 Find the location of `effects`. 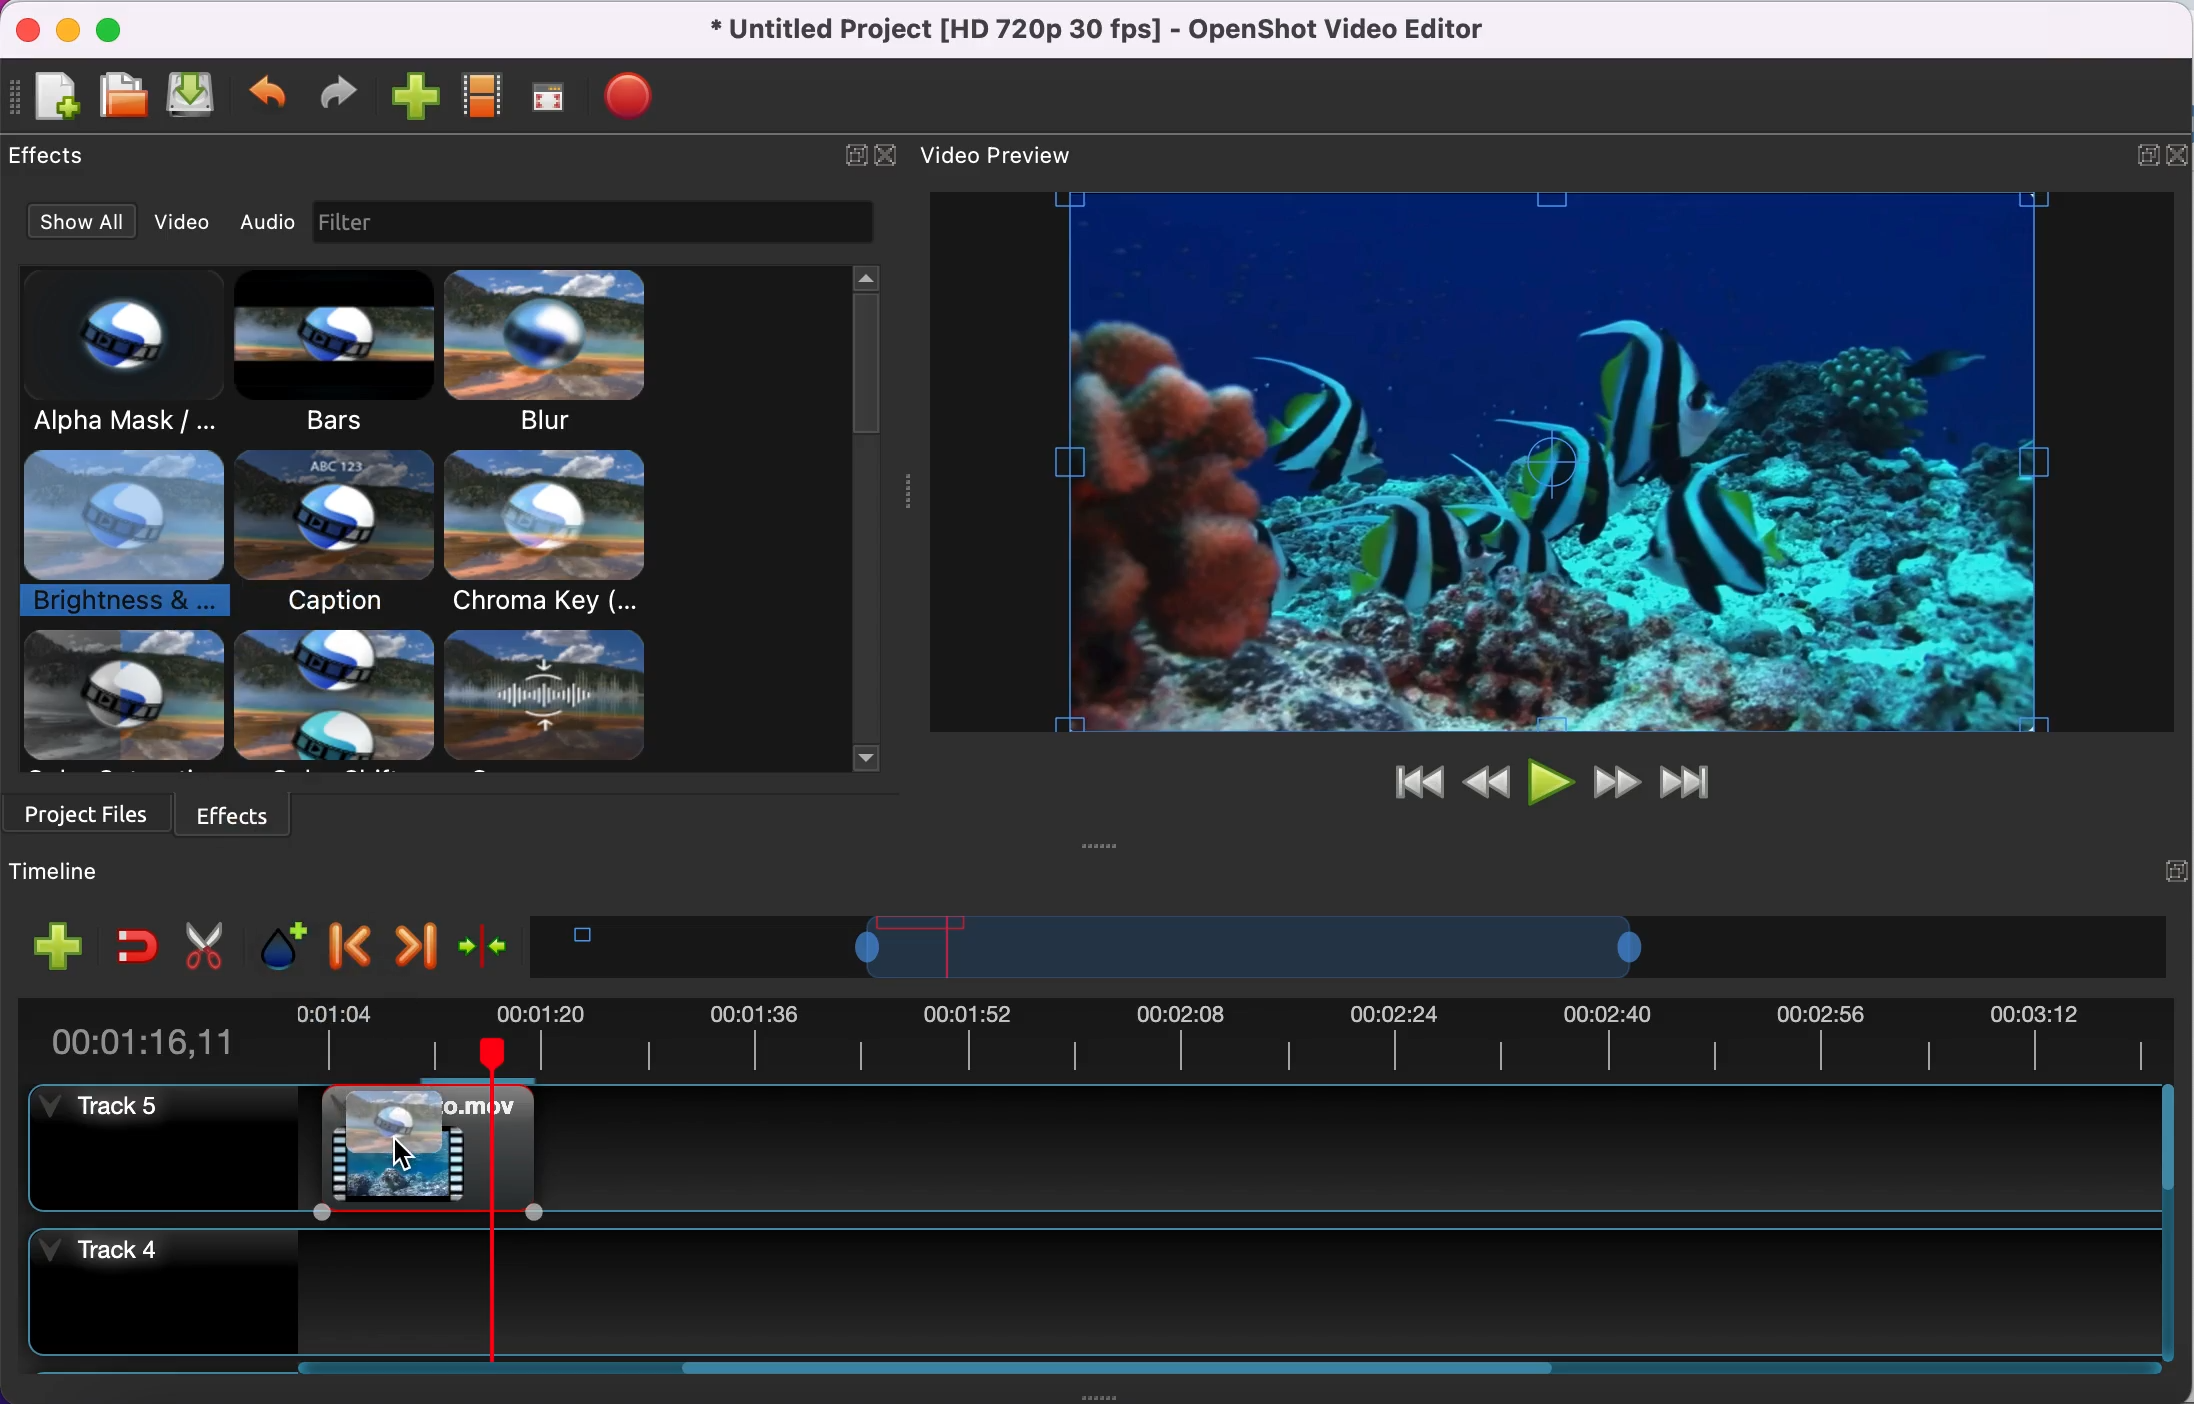

effects is located at coordinates (239, 811).